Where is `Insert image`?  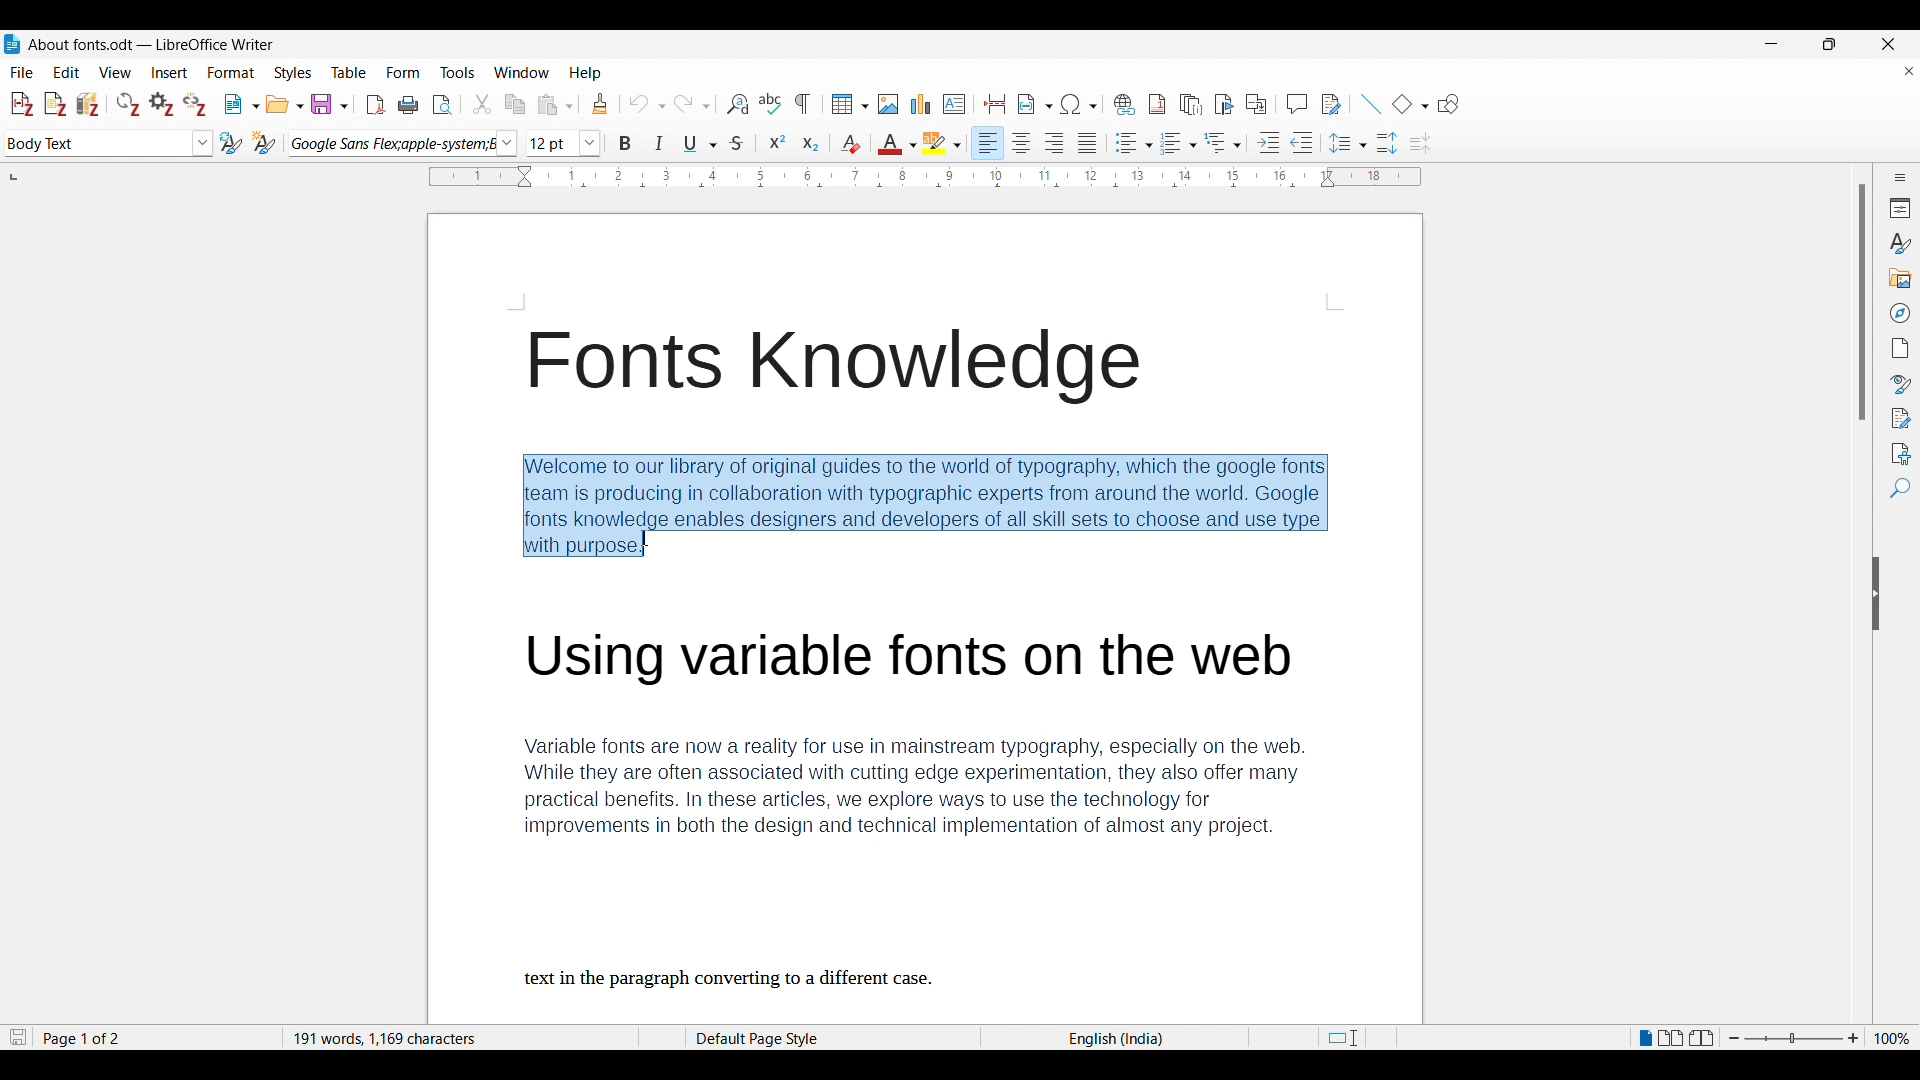 Insert image is located at coordinates (888, 104).